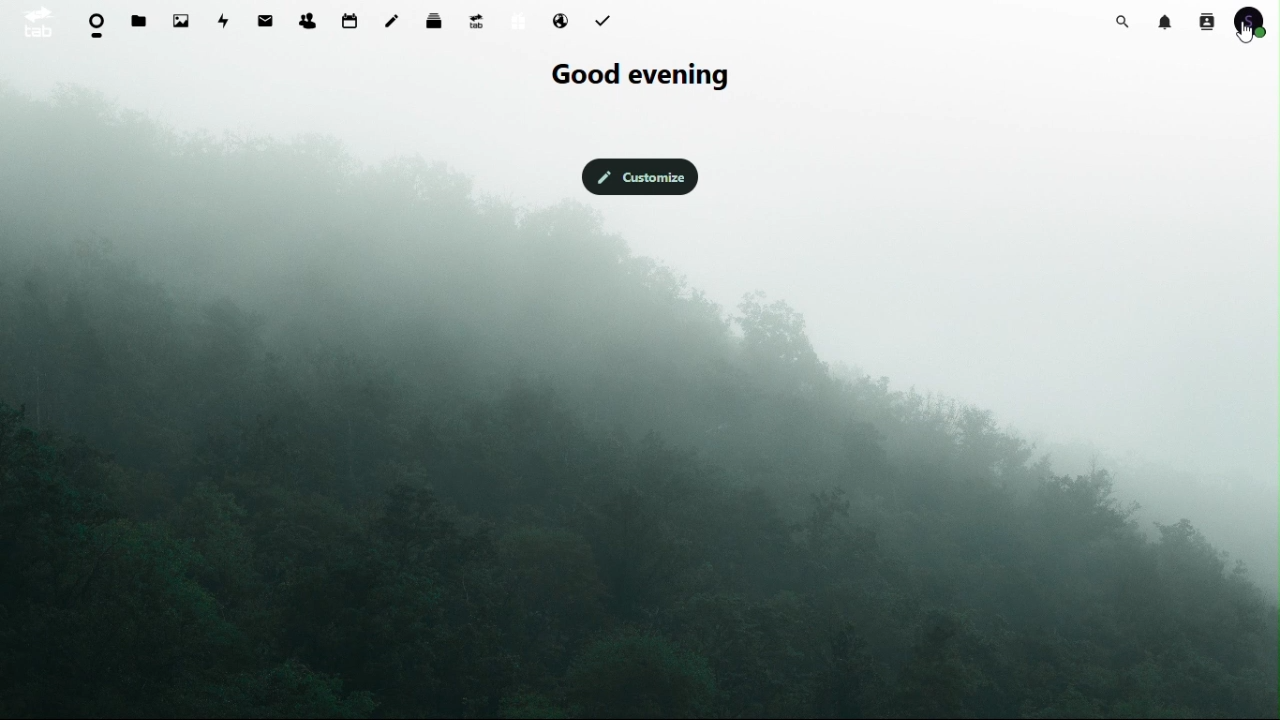  I want to click on tab, so click(37, 22).